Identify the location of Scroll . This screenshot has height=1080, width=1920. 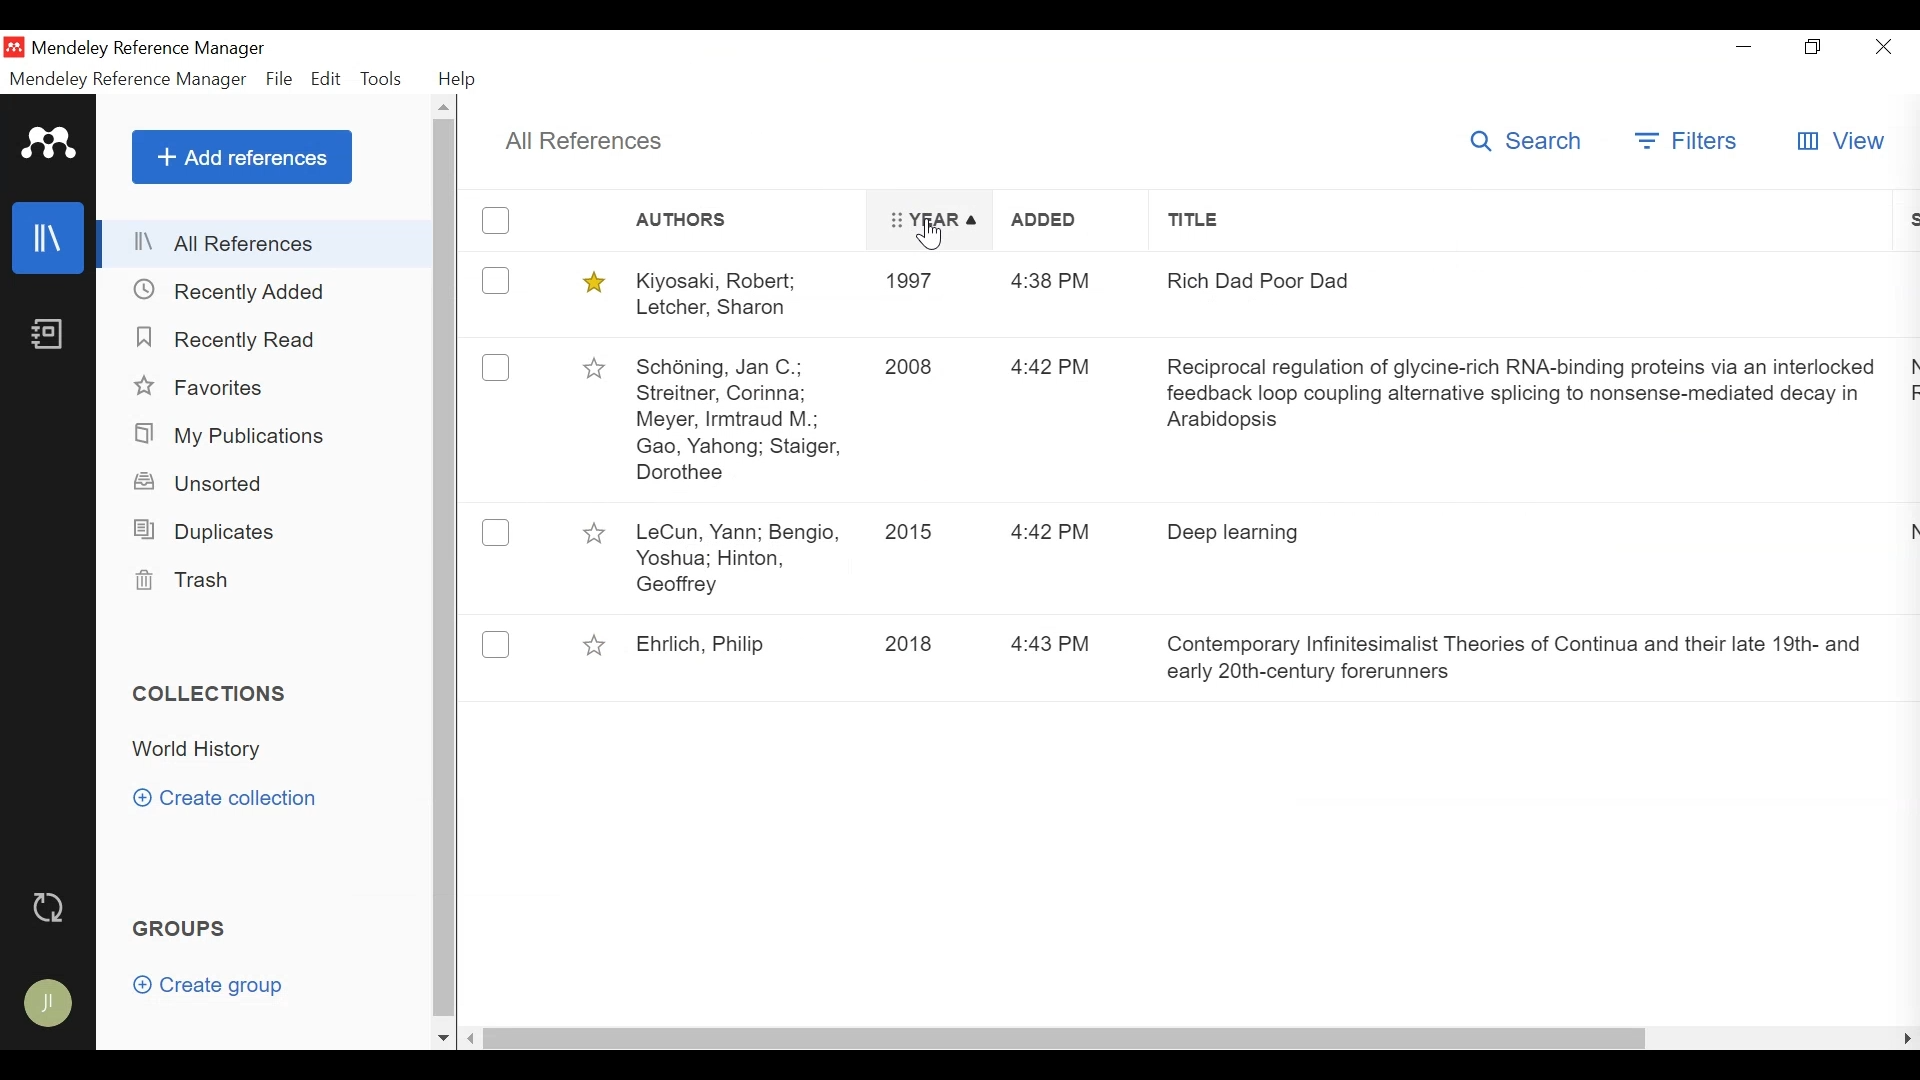
(448, 569).